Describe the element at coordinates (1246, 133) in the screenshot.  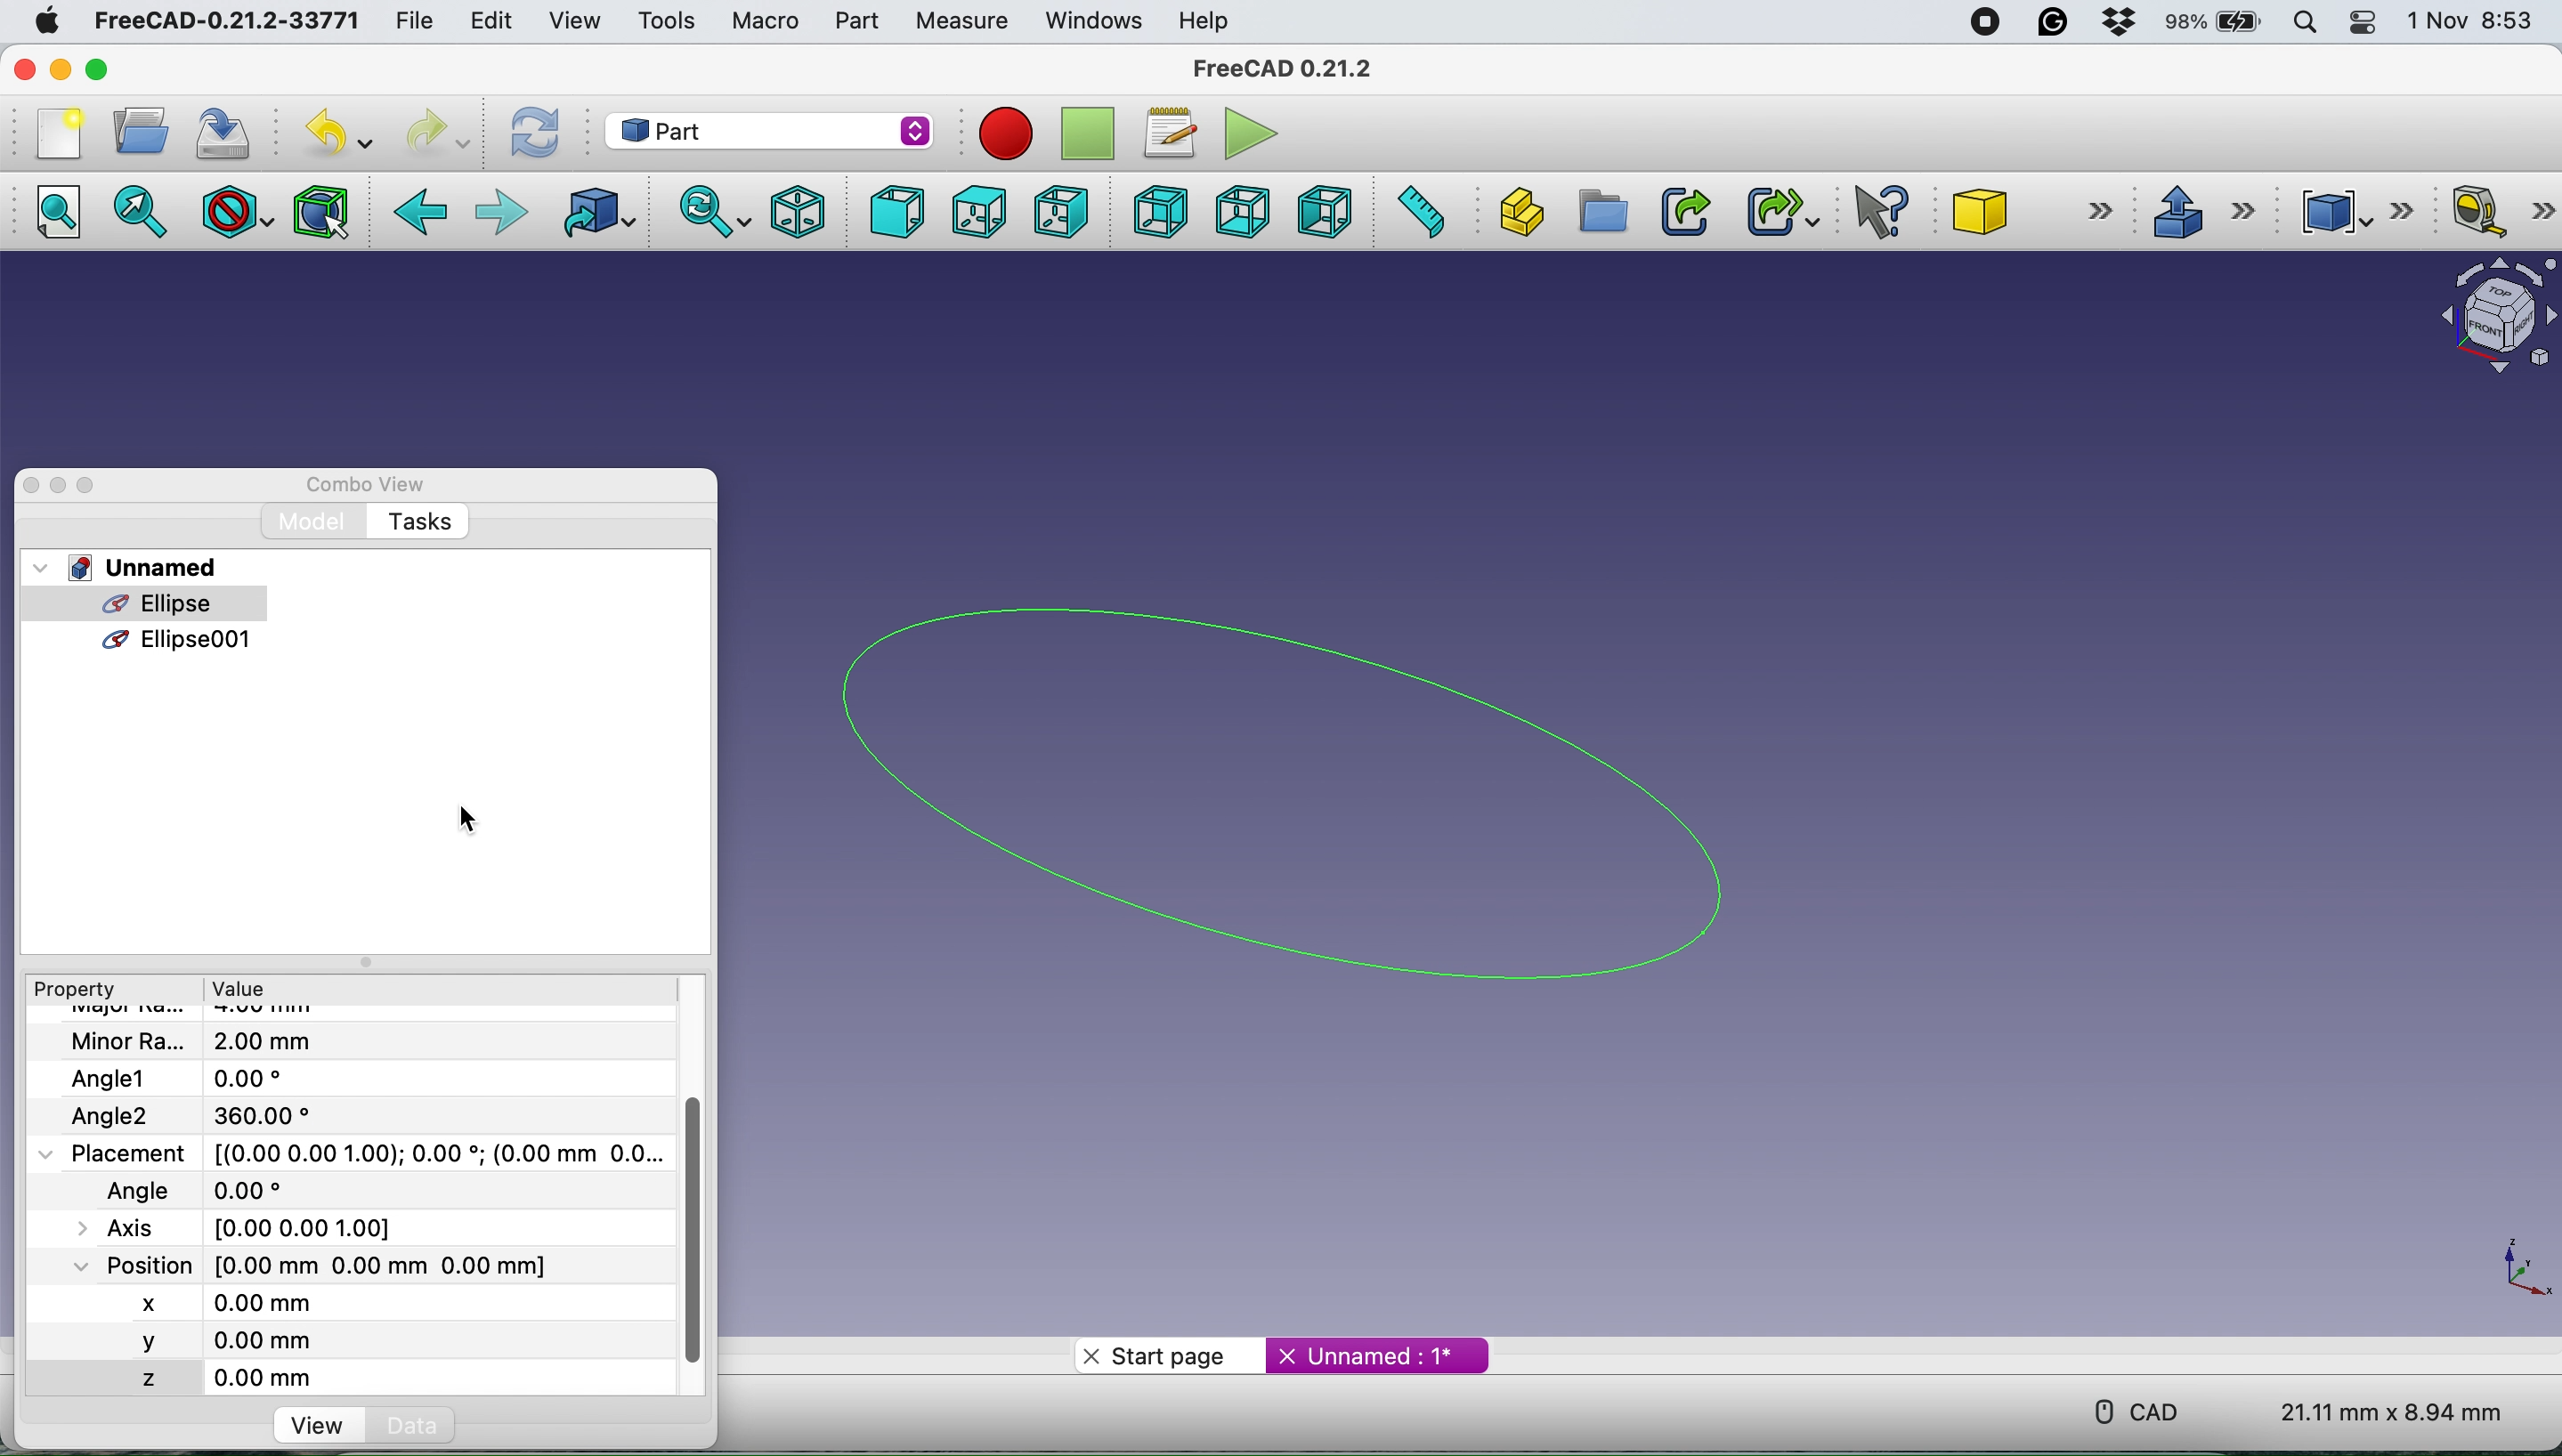
I see `execute macros` at that location.